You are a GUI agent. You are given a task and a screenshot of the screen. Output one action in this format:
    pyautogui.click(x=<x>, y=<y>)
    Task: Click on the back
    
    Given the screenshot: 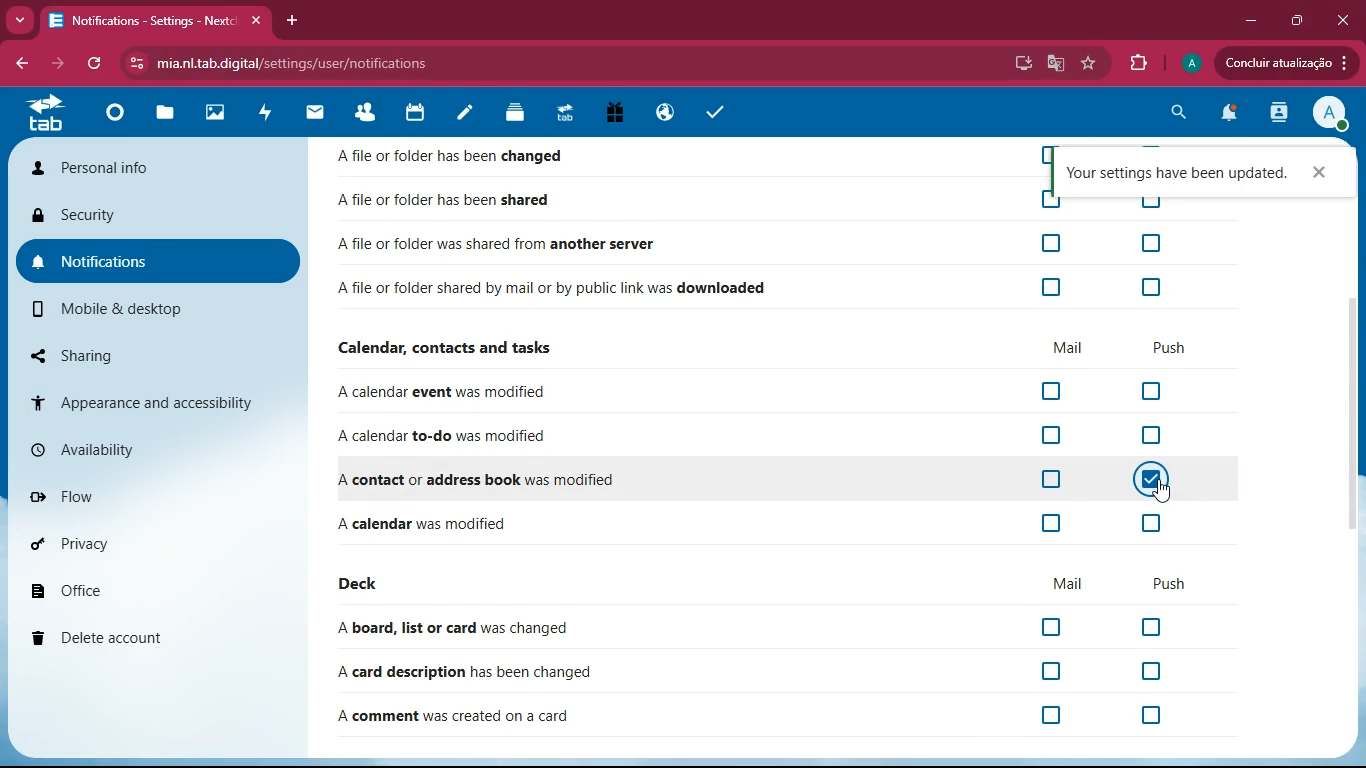 What is the action you would take?
    pyautogui.click(x=18, y=61)
    